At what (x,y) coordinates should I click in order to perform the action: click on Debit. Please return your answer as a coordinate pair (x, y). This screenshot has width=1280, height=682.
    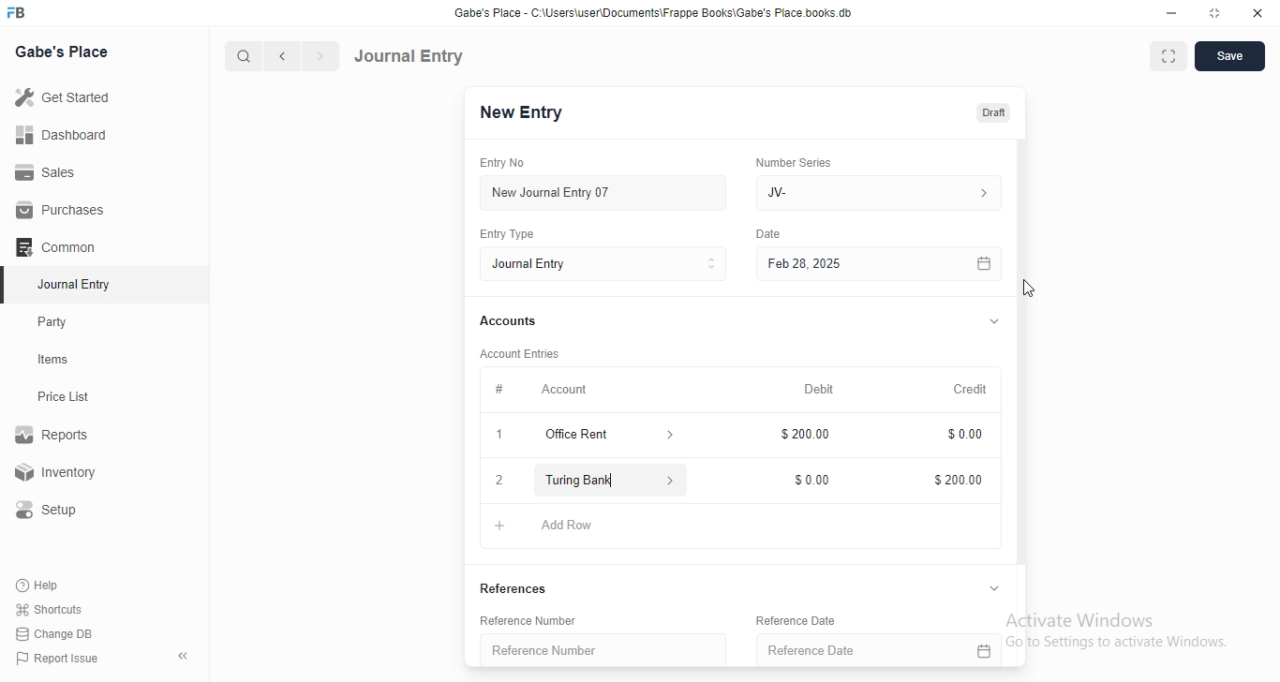
    Looking at the image, I should click on (815, 387).